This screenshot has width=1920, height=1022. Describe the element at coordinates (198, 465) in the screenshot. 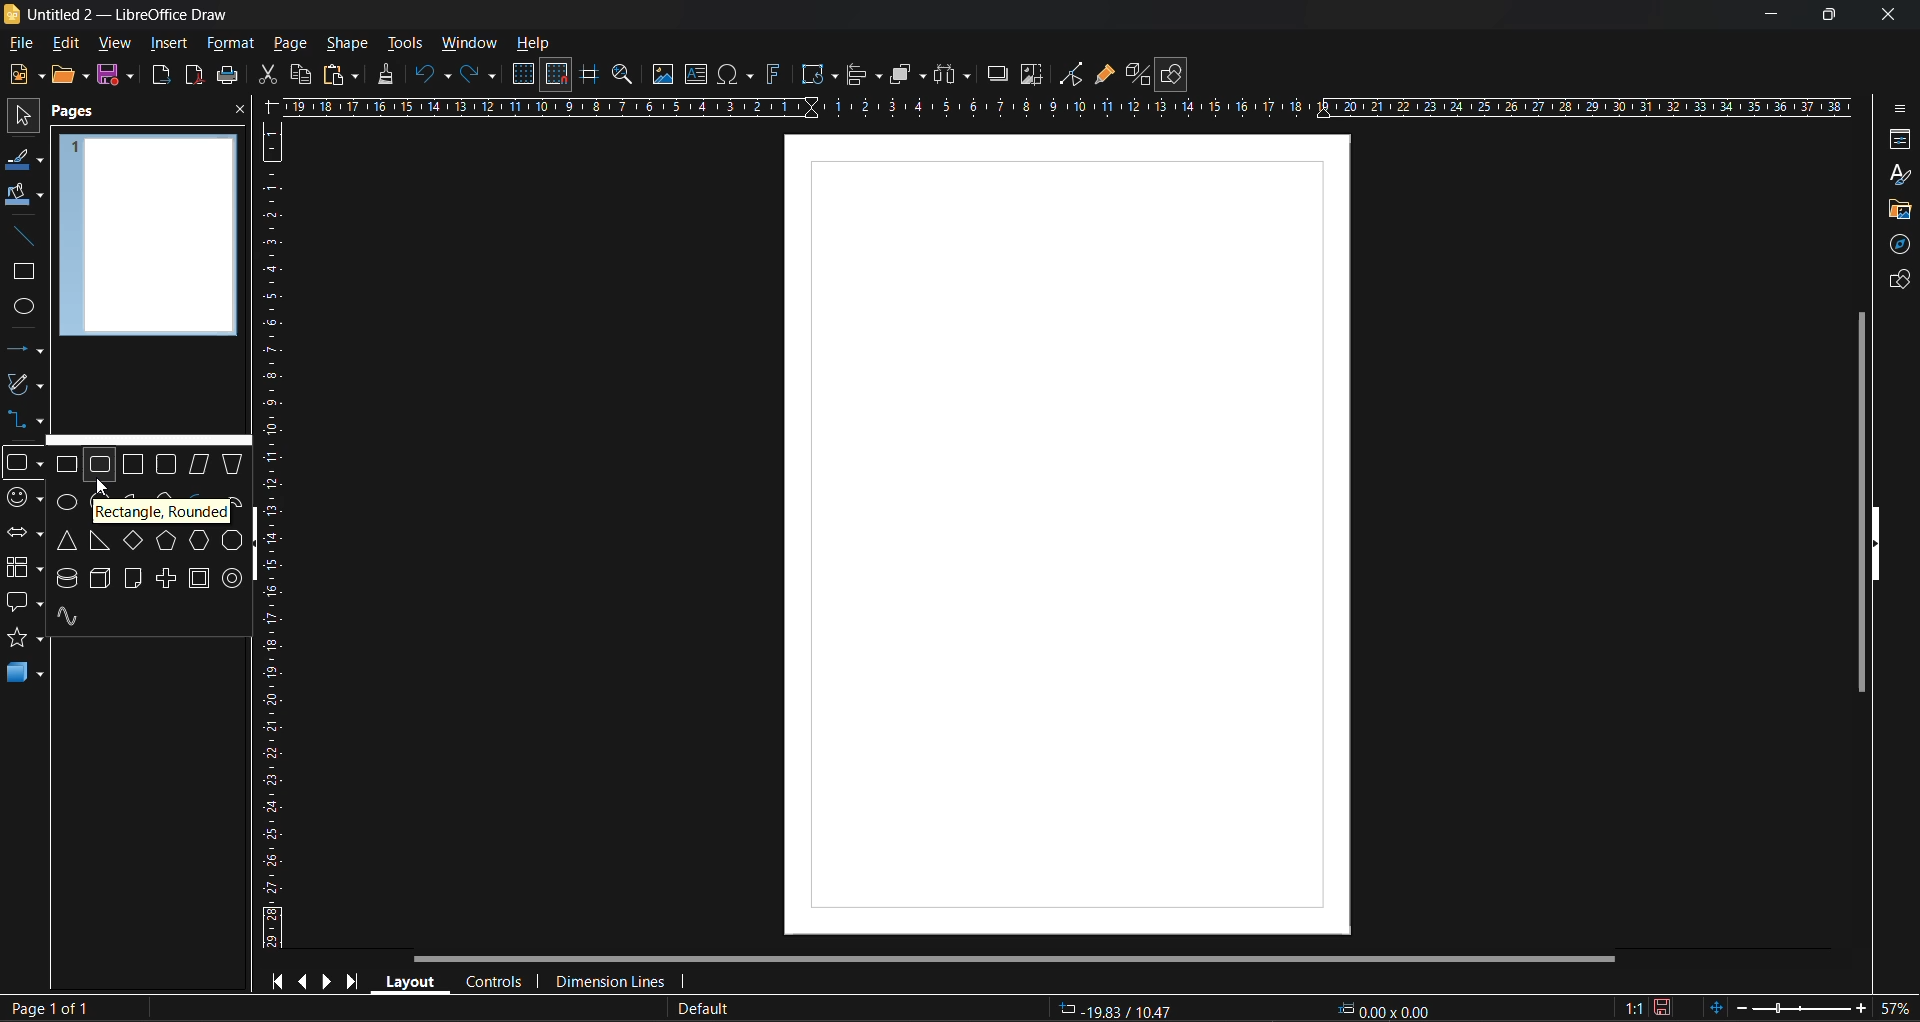

I see `parallelogram` at that location.